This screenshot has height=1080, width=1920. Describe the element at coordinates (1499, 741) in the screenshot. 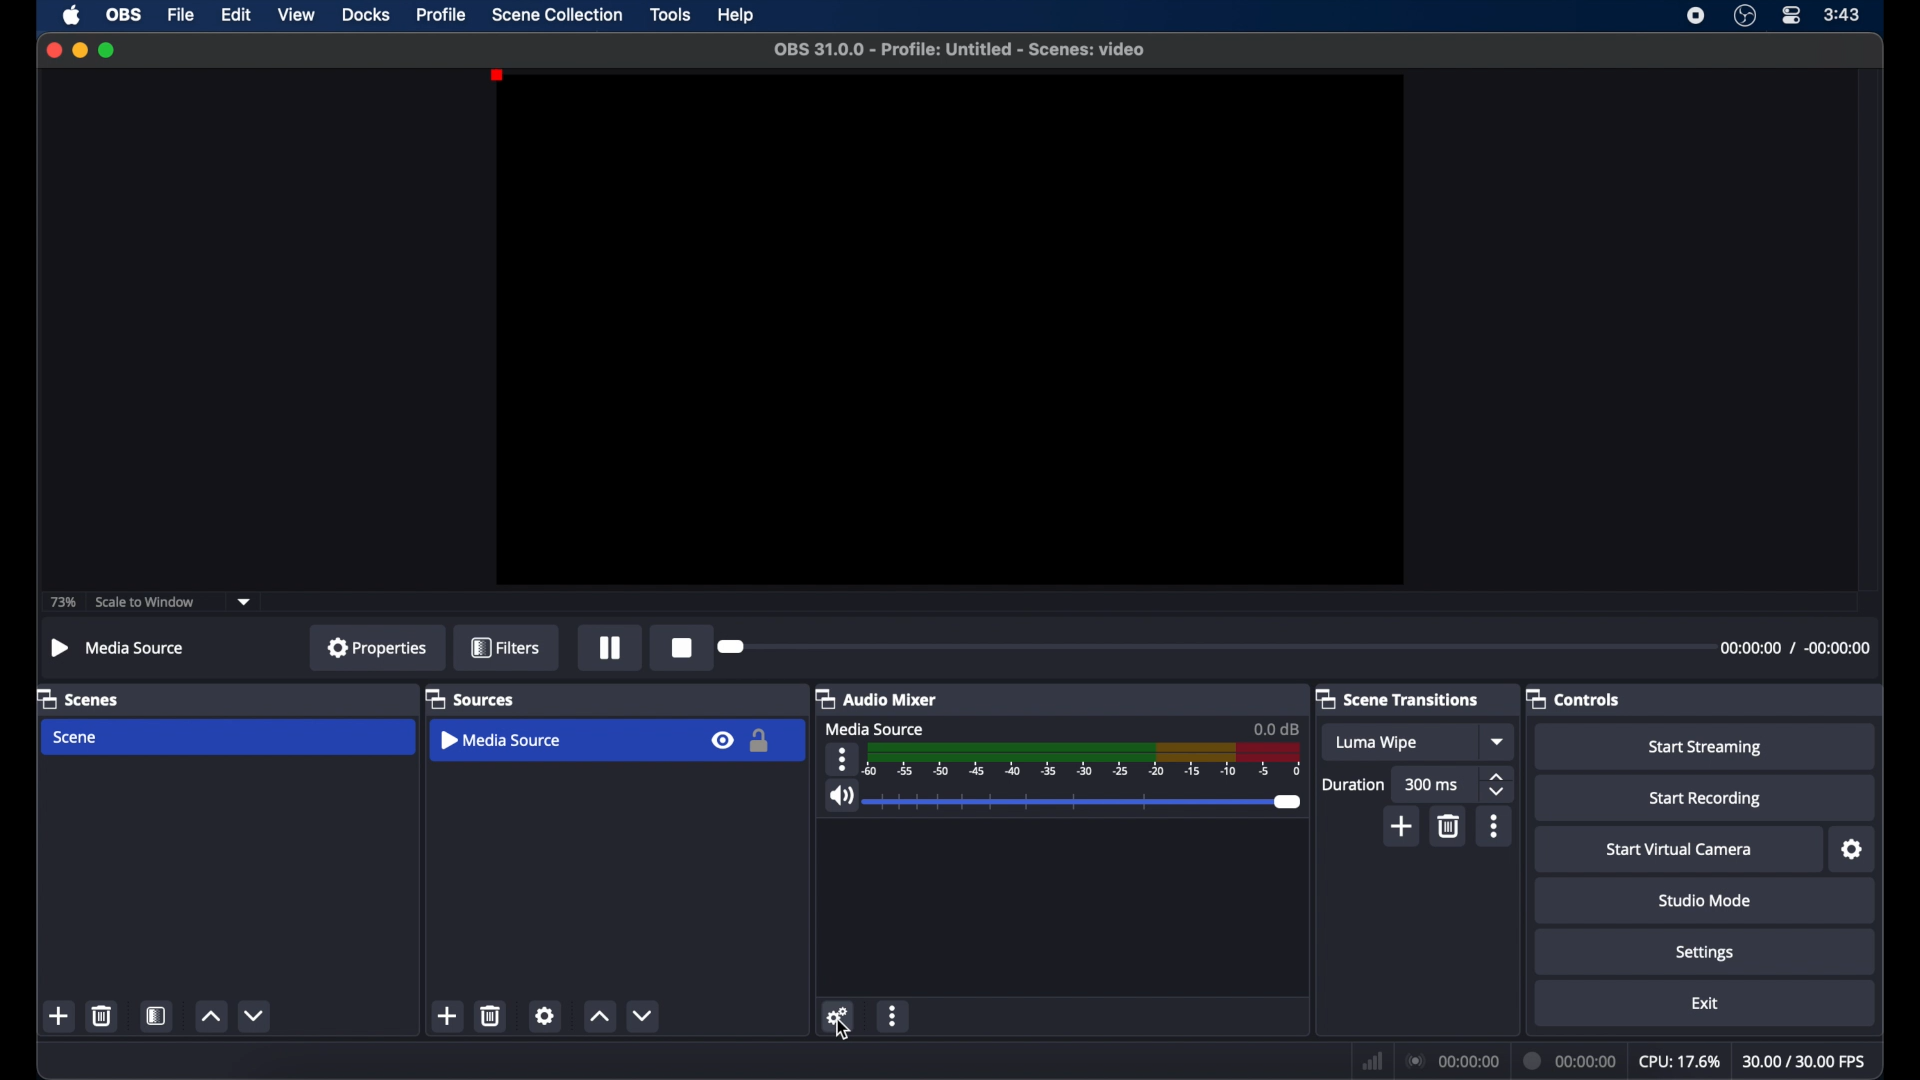

I see `dropdown` at that location.